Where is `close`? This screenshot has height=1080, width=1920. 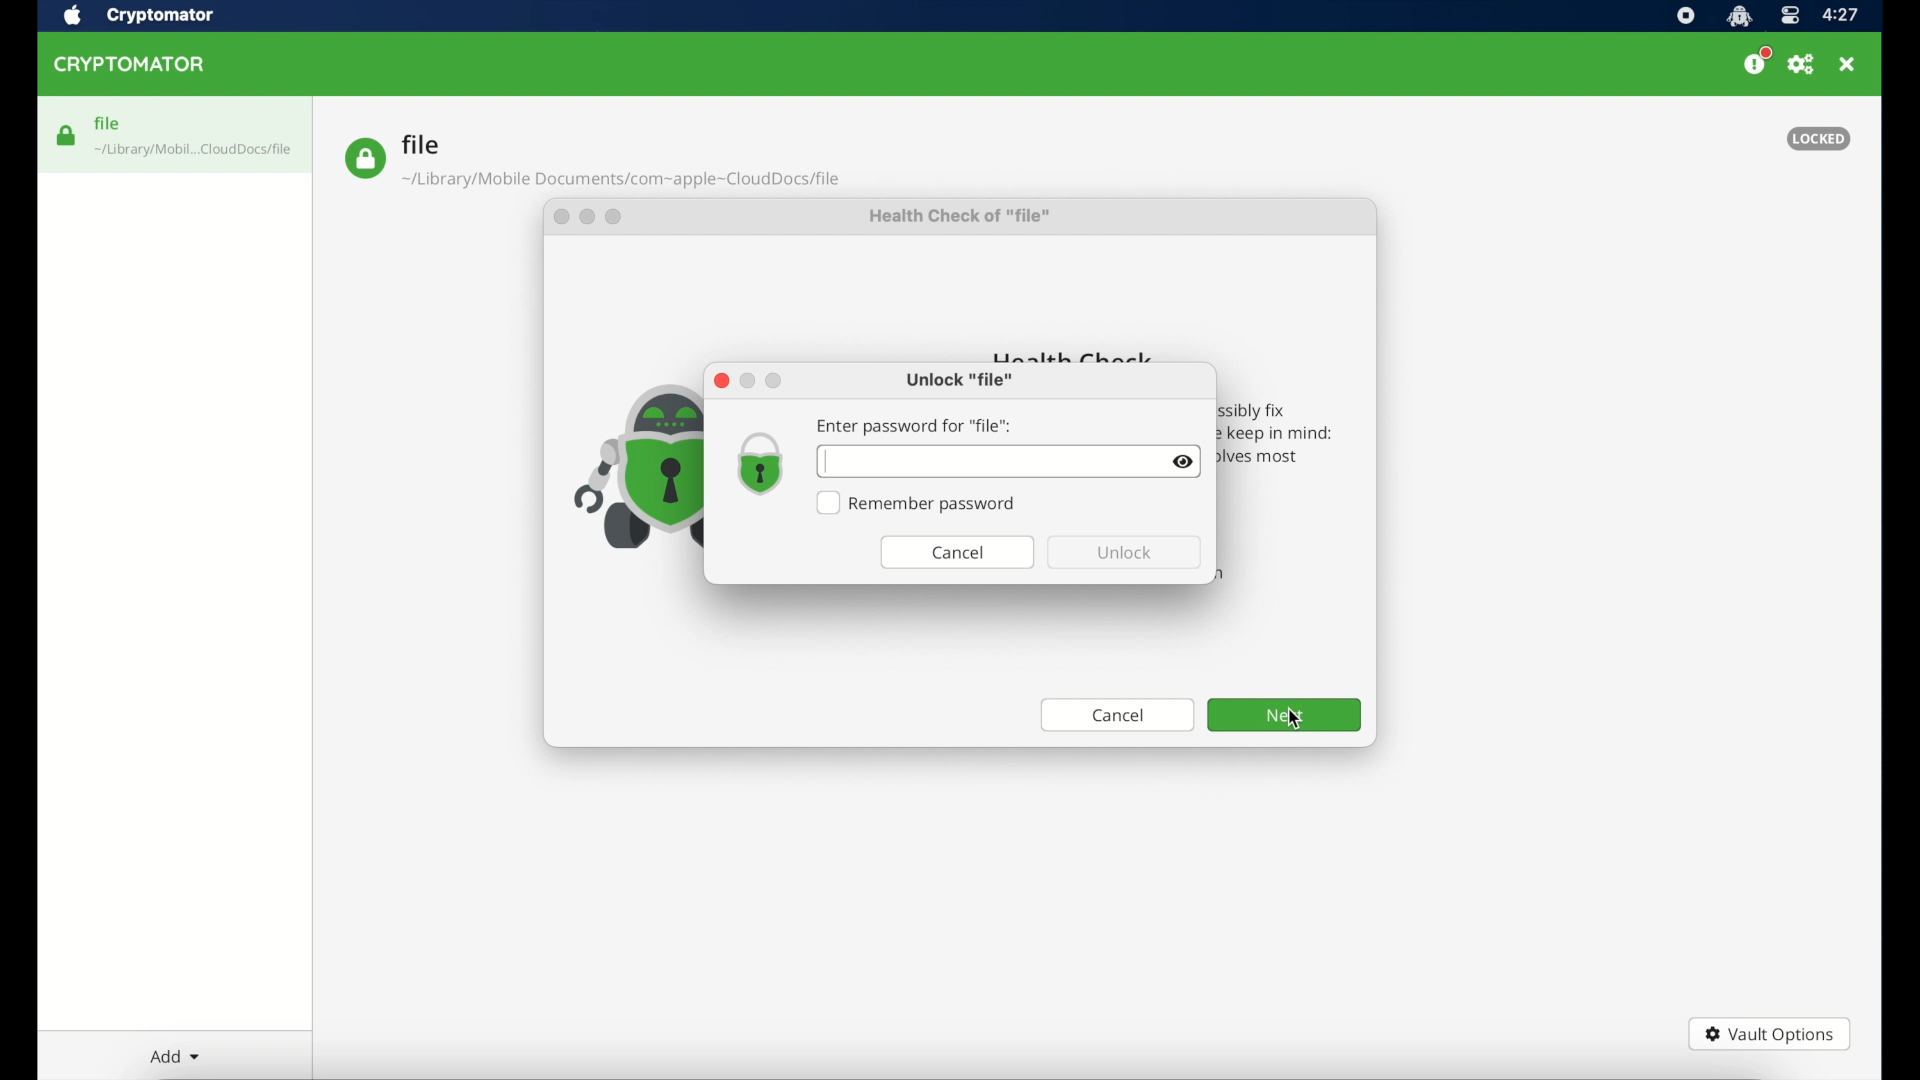 close is located at coordinates (1849, 65).